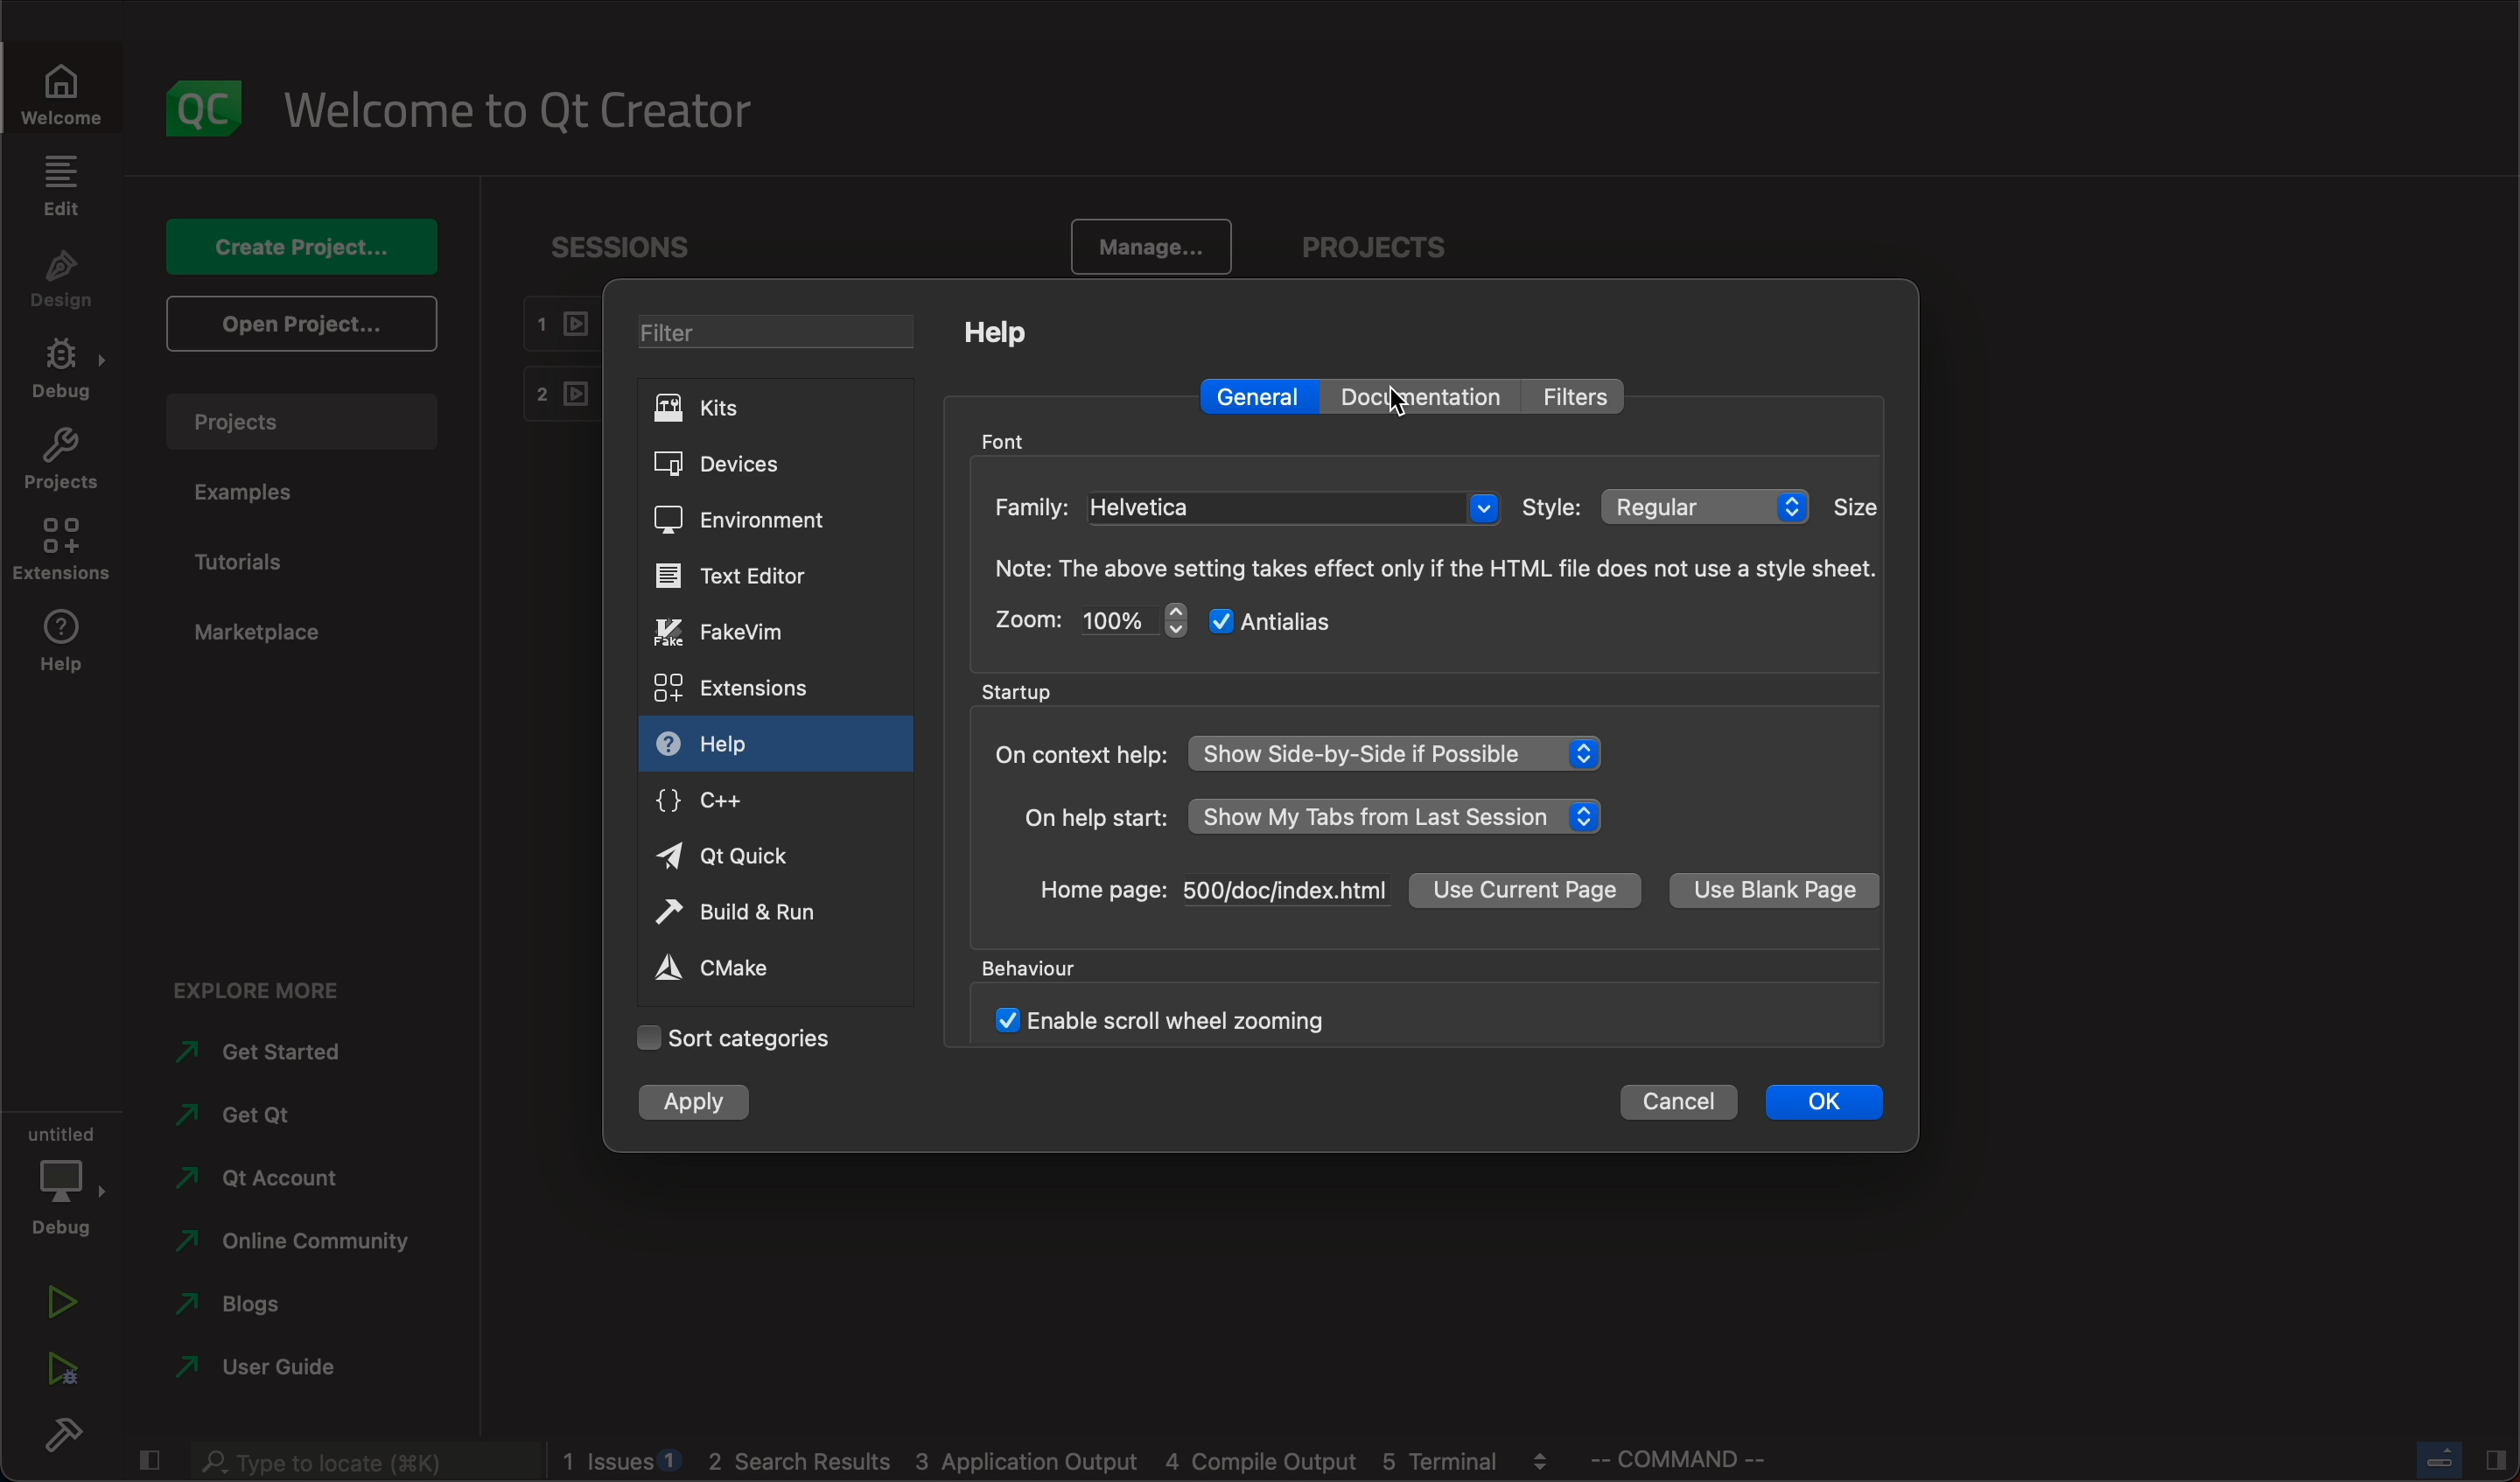 This screenshot has height=1482, width=2520. What do you see at coordinates (766, 462) in the screenshot?
I see `devices` at bounding box center [766, 462].